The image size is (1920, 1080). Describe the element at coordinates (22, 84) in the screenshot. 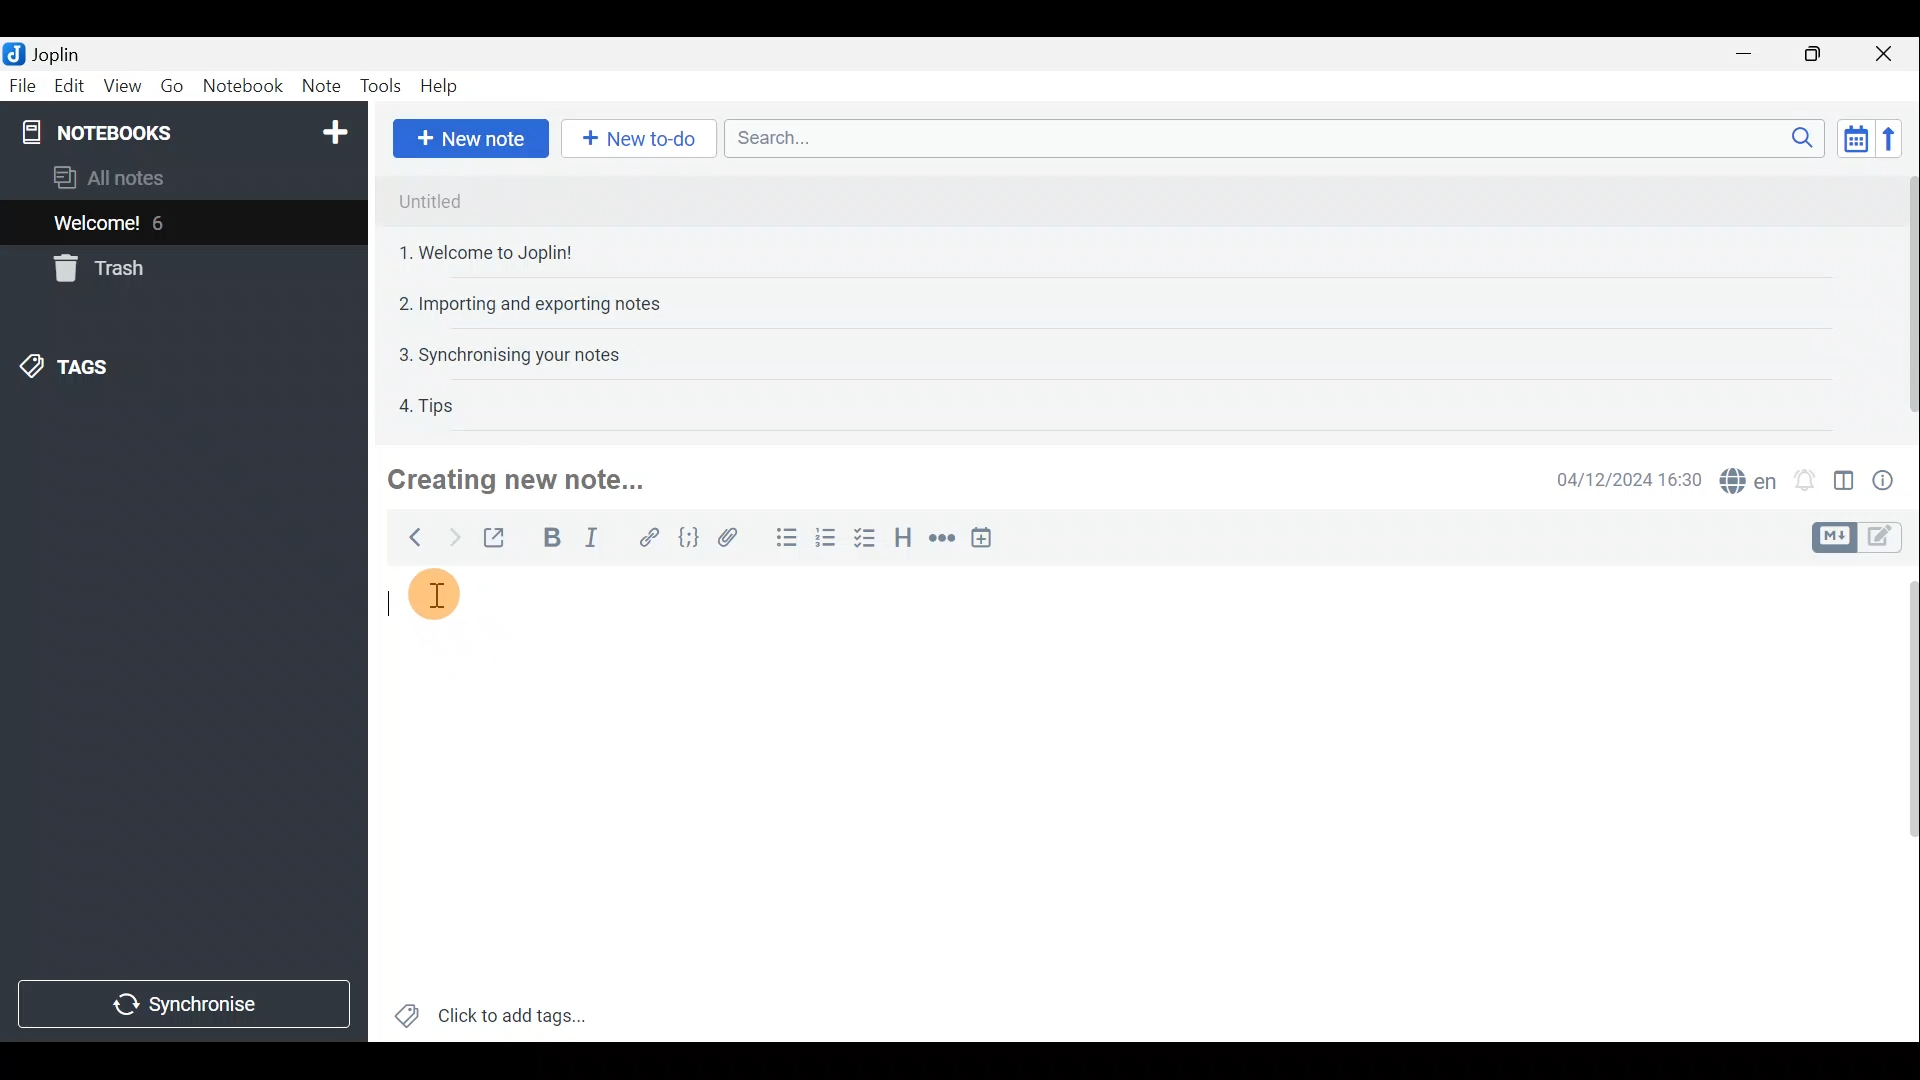

I see `File` at that location.